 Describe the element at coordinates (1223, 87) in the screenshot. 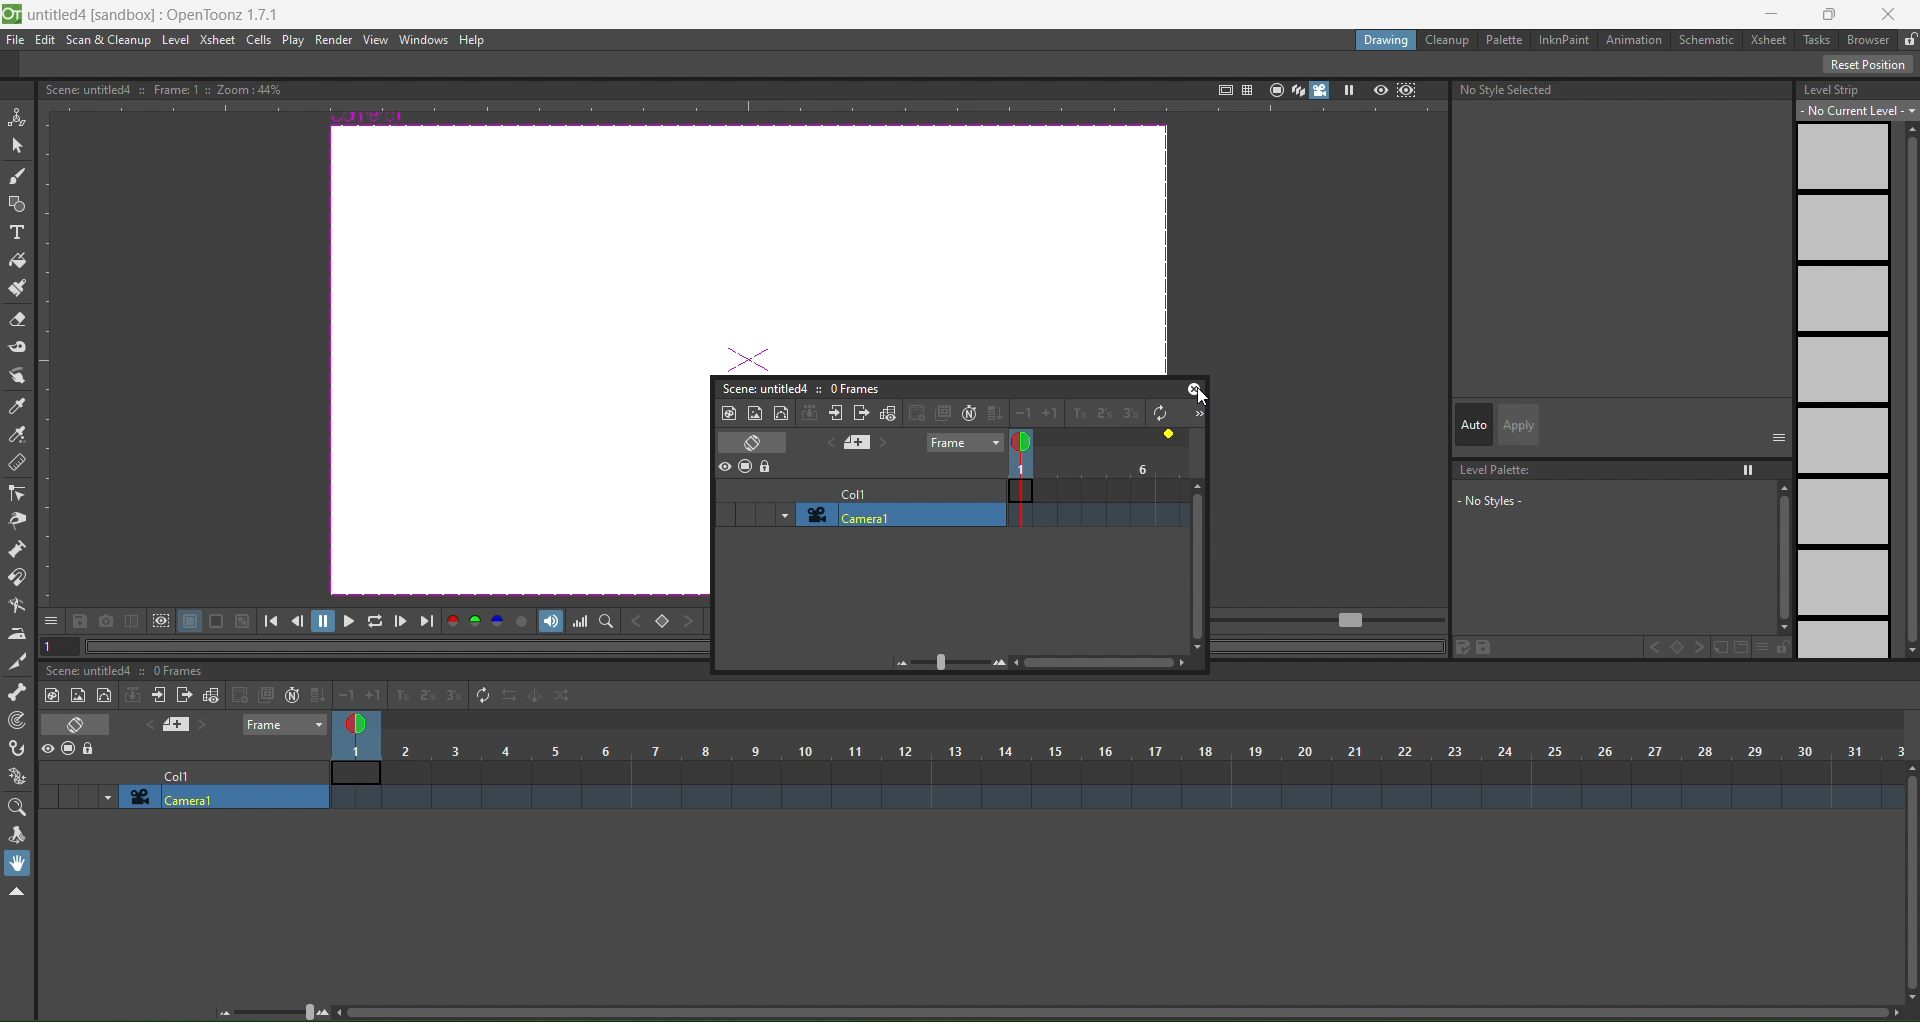

I see `safe area` at that location.